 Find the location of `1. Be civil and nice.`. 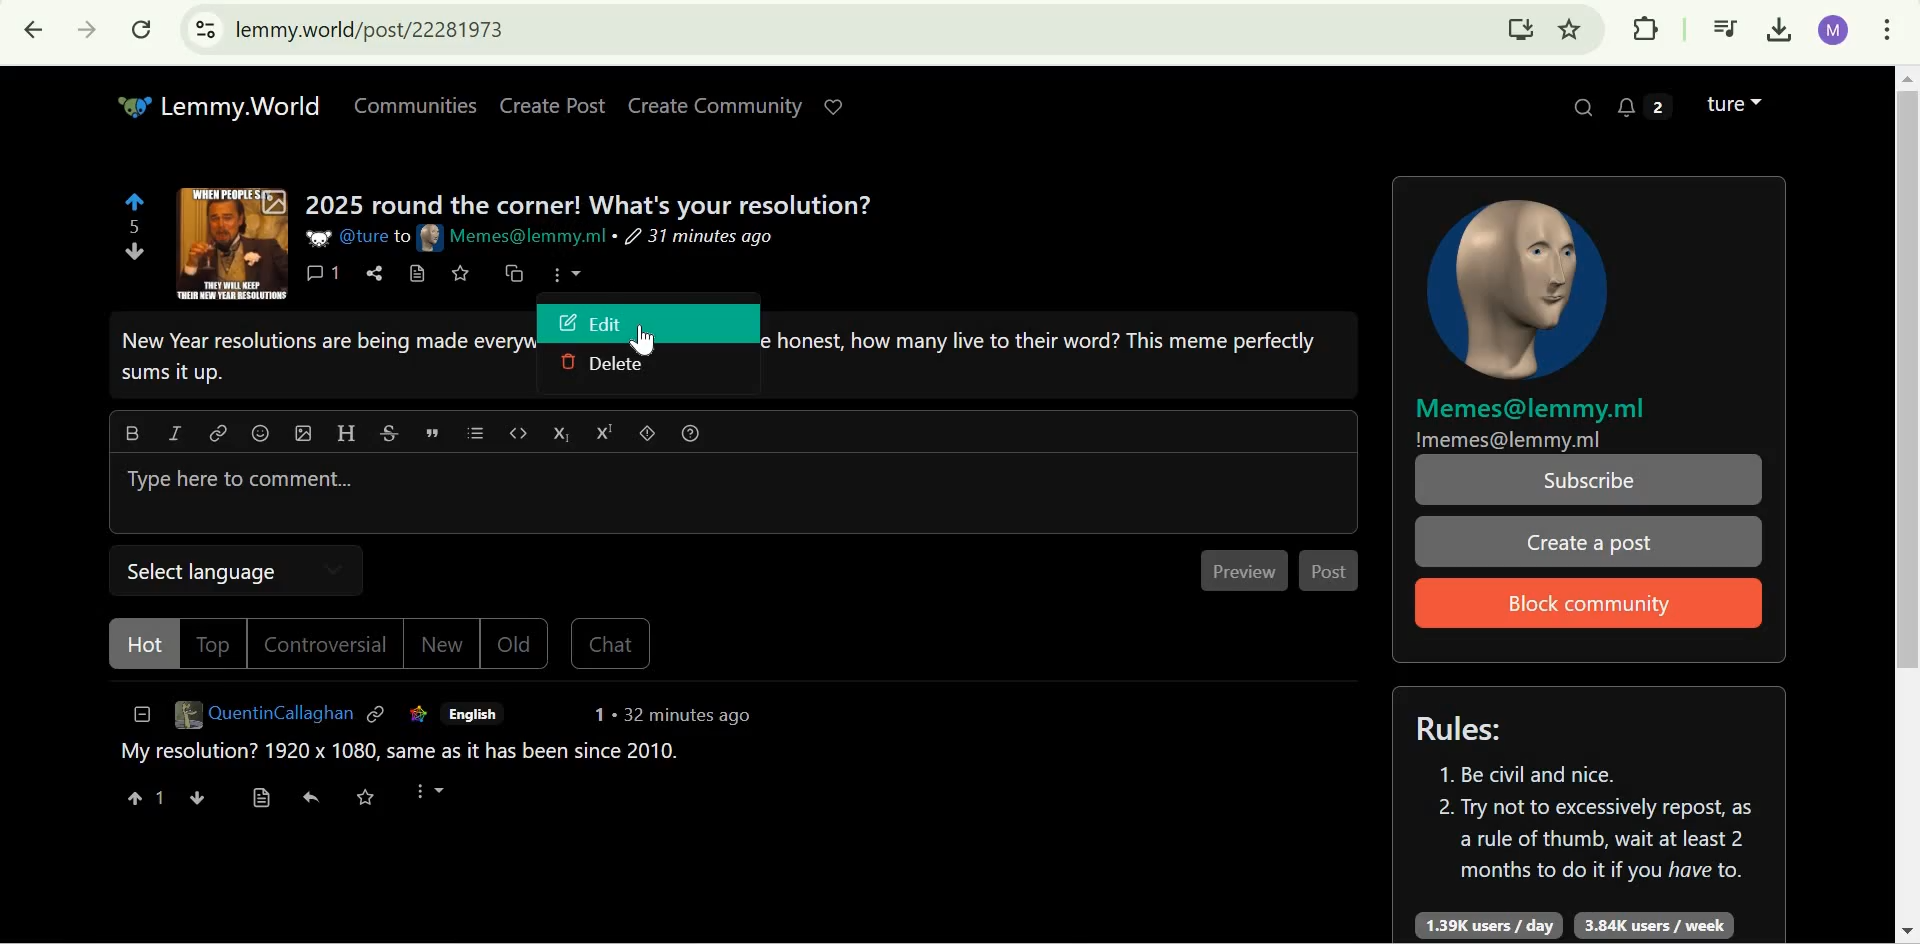

1. Be civil and nice. is located at coordinates (1540, 775).